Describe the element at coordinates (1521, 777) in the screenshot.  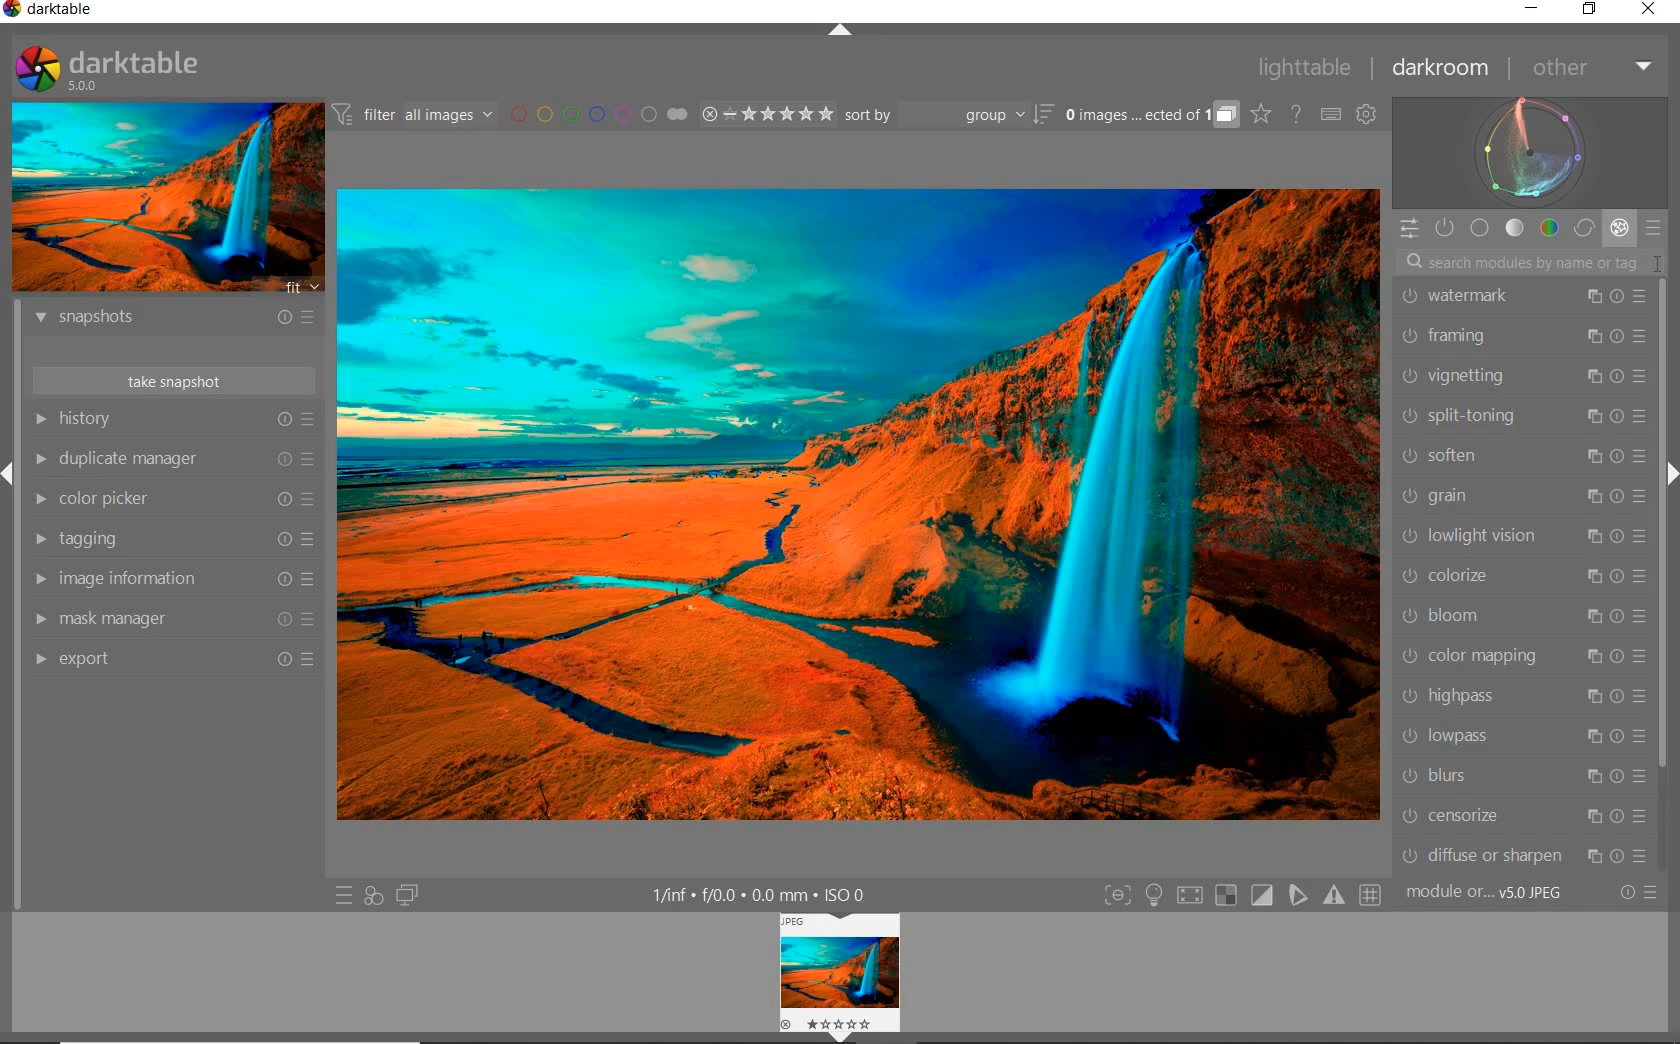
I see `blurs` at that location.